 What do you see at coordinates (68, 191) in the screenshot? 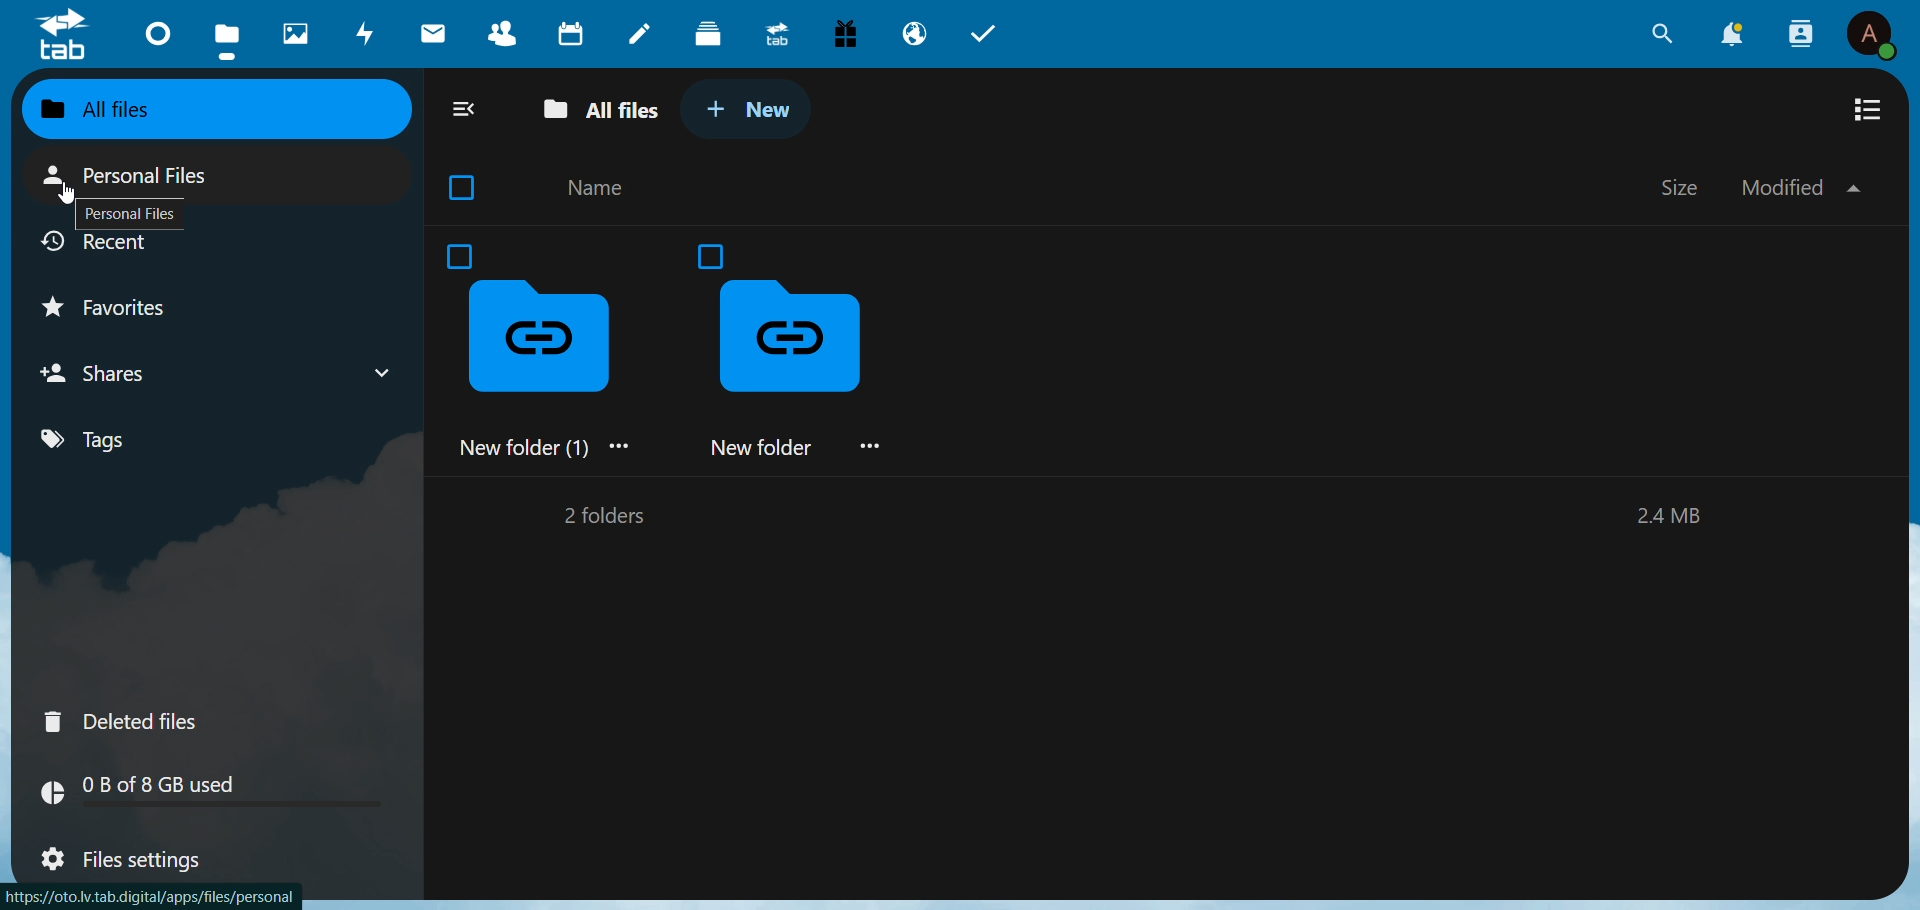
I see `cursor` at bounding box center [68, 191].